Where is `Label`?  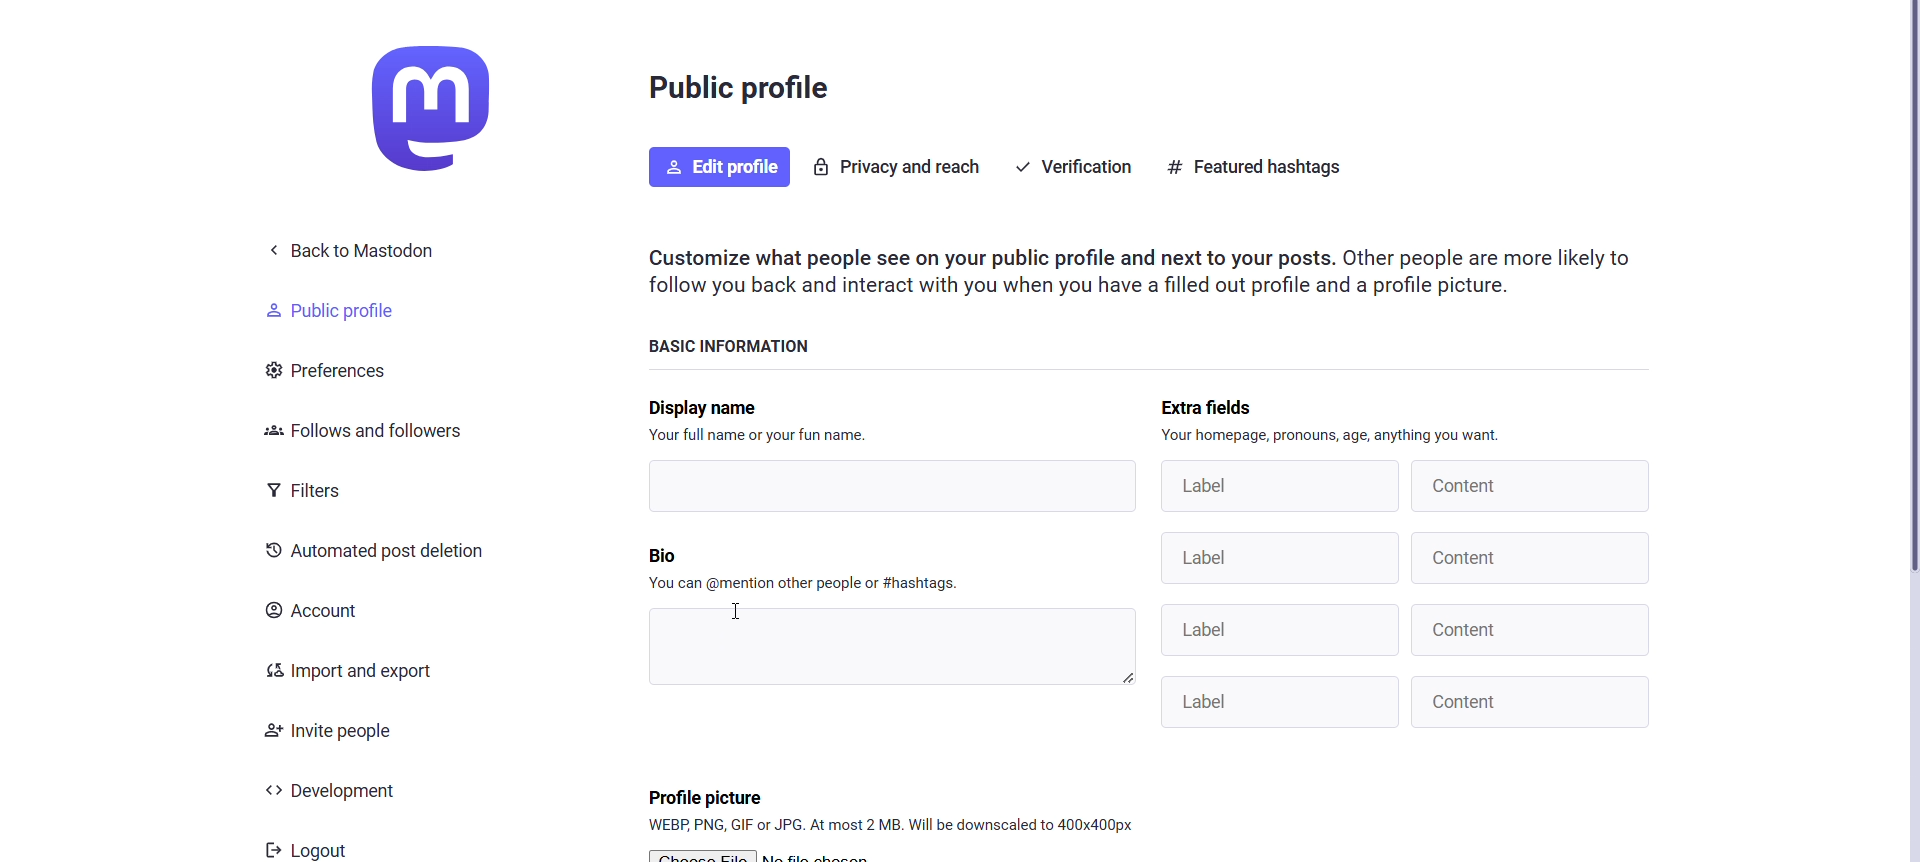 Label is located at coordinates (1280, 558).